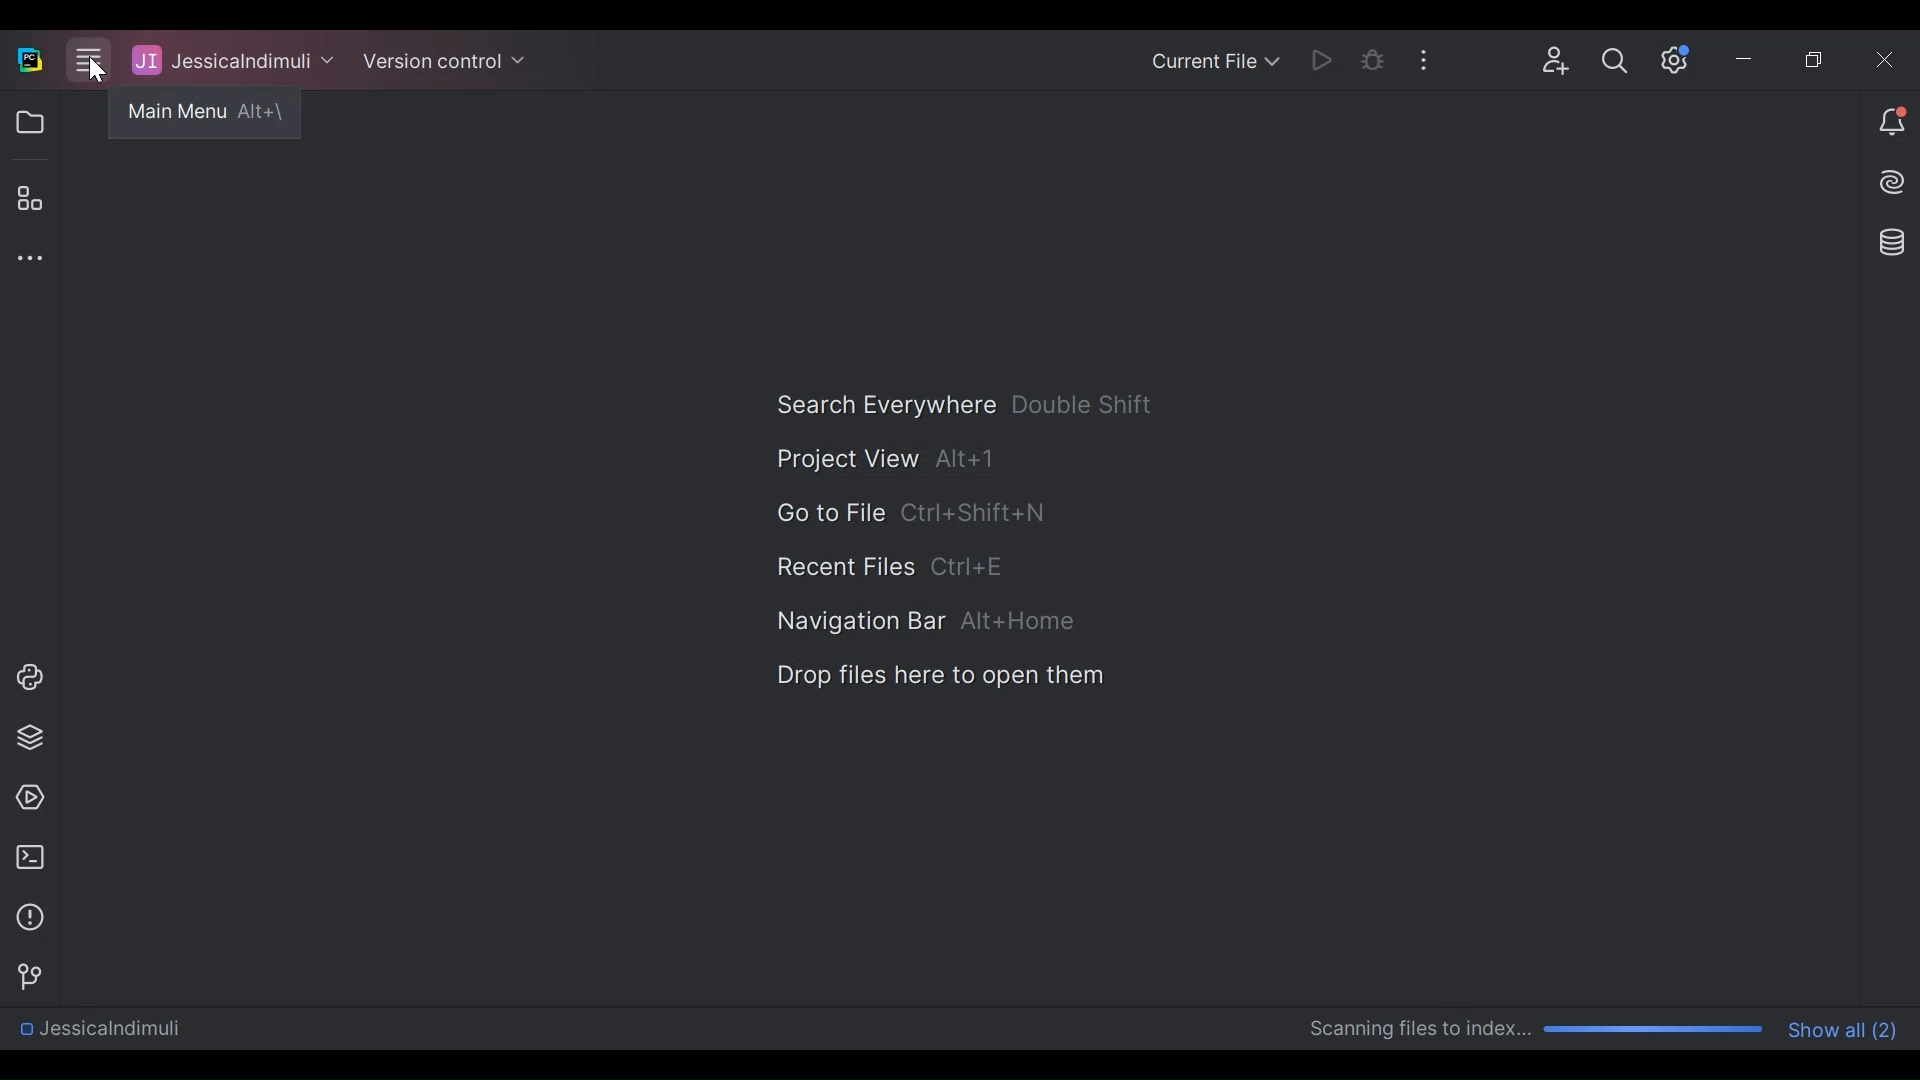 The height and width of the screenshot is (1080, 1920). I want to click on Current File, so click(1217, 59).